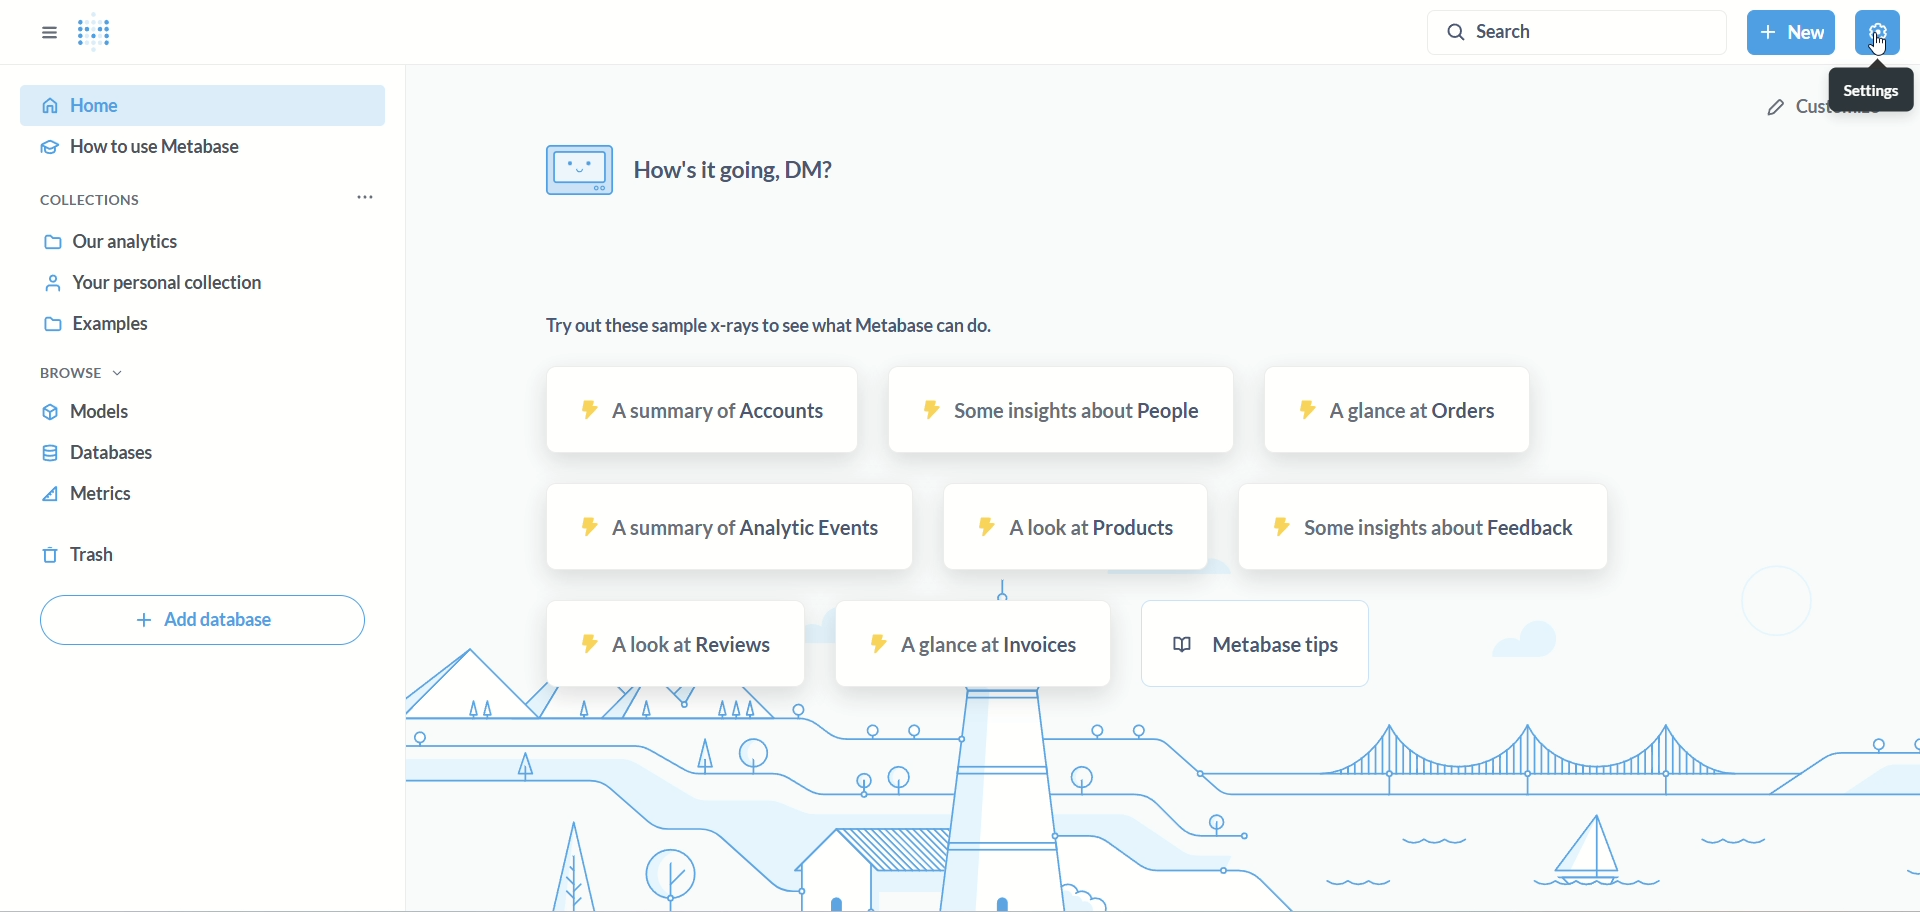 This screenshot has width=1920, height=912. Describe the element at coordinates (977, 643) in the screenshot. I see `invoices` at that location.